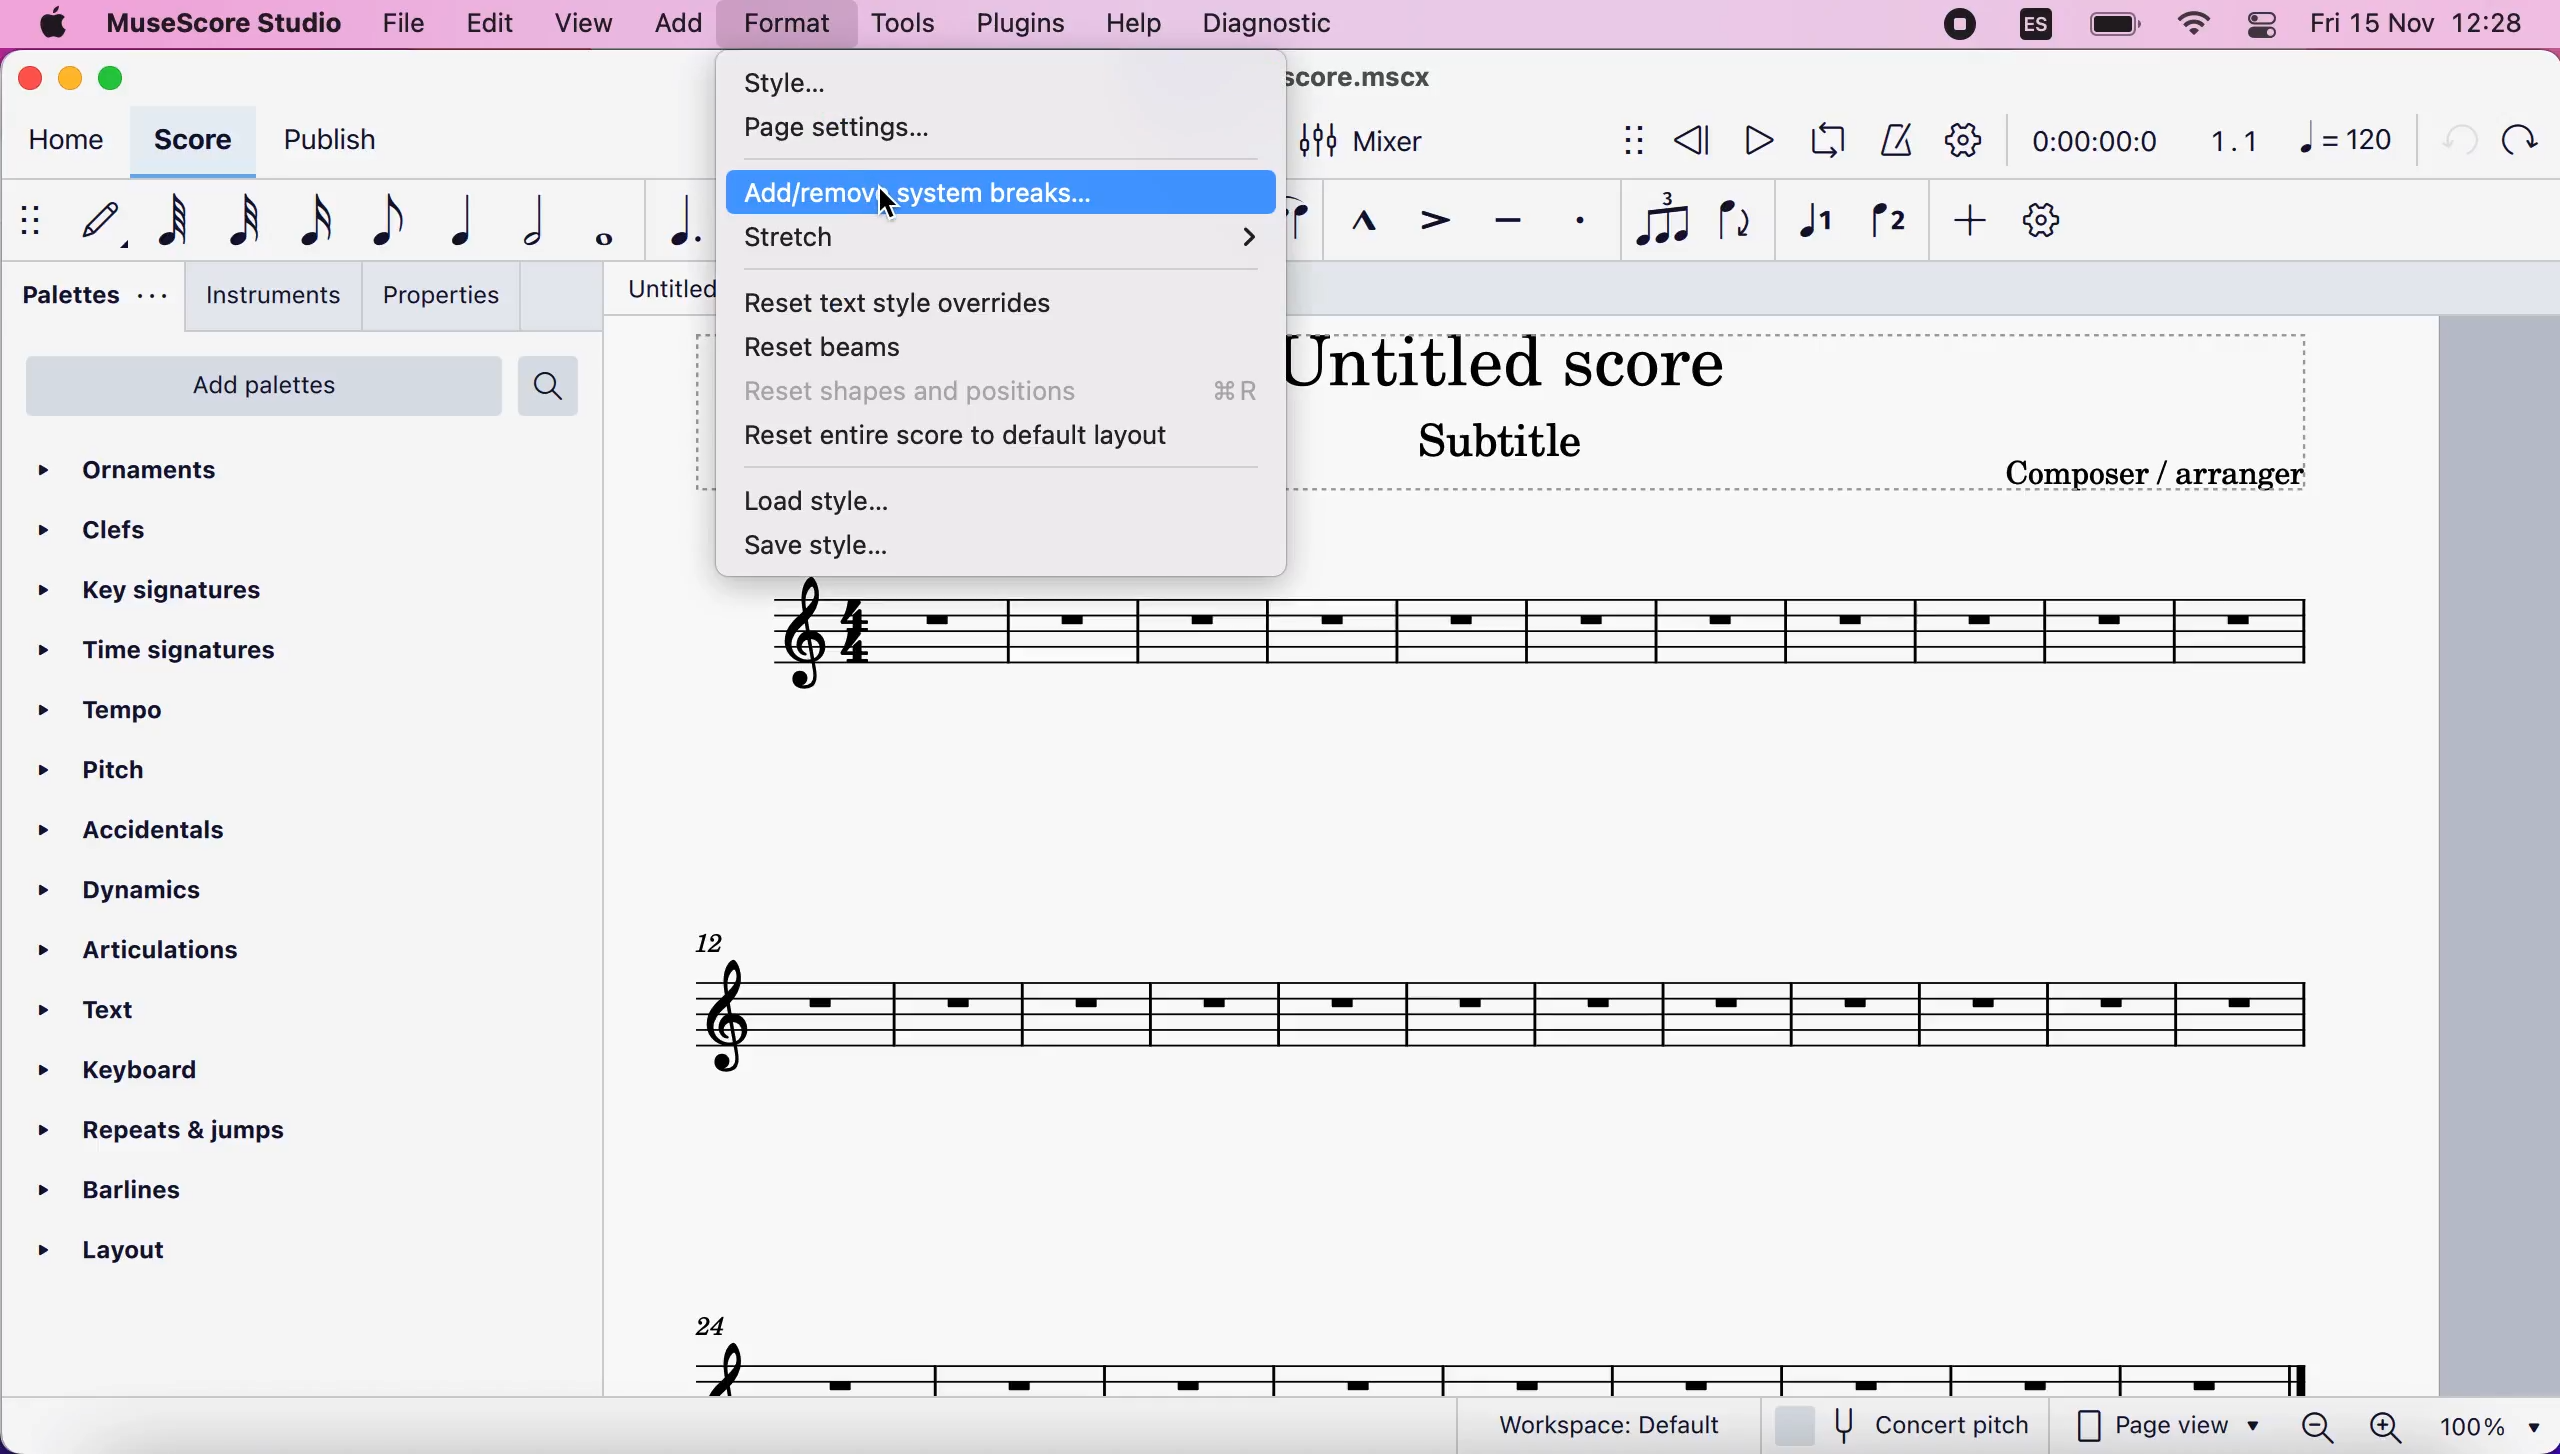 The image size is (2560, 1454). I want to click on clefs, so click(101, 529).